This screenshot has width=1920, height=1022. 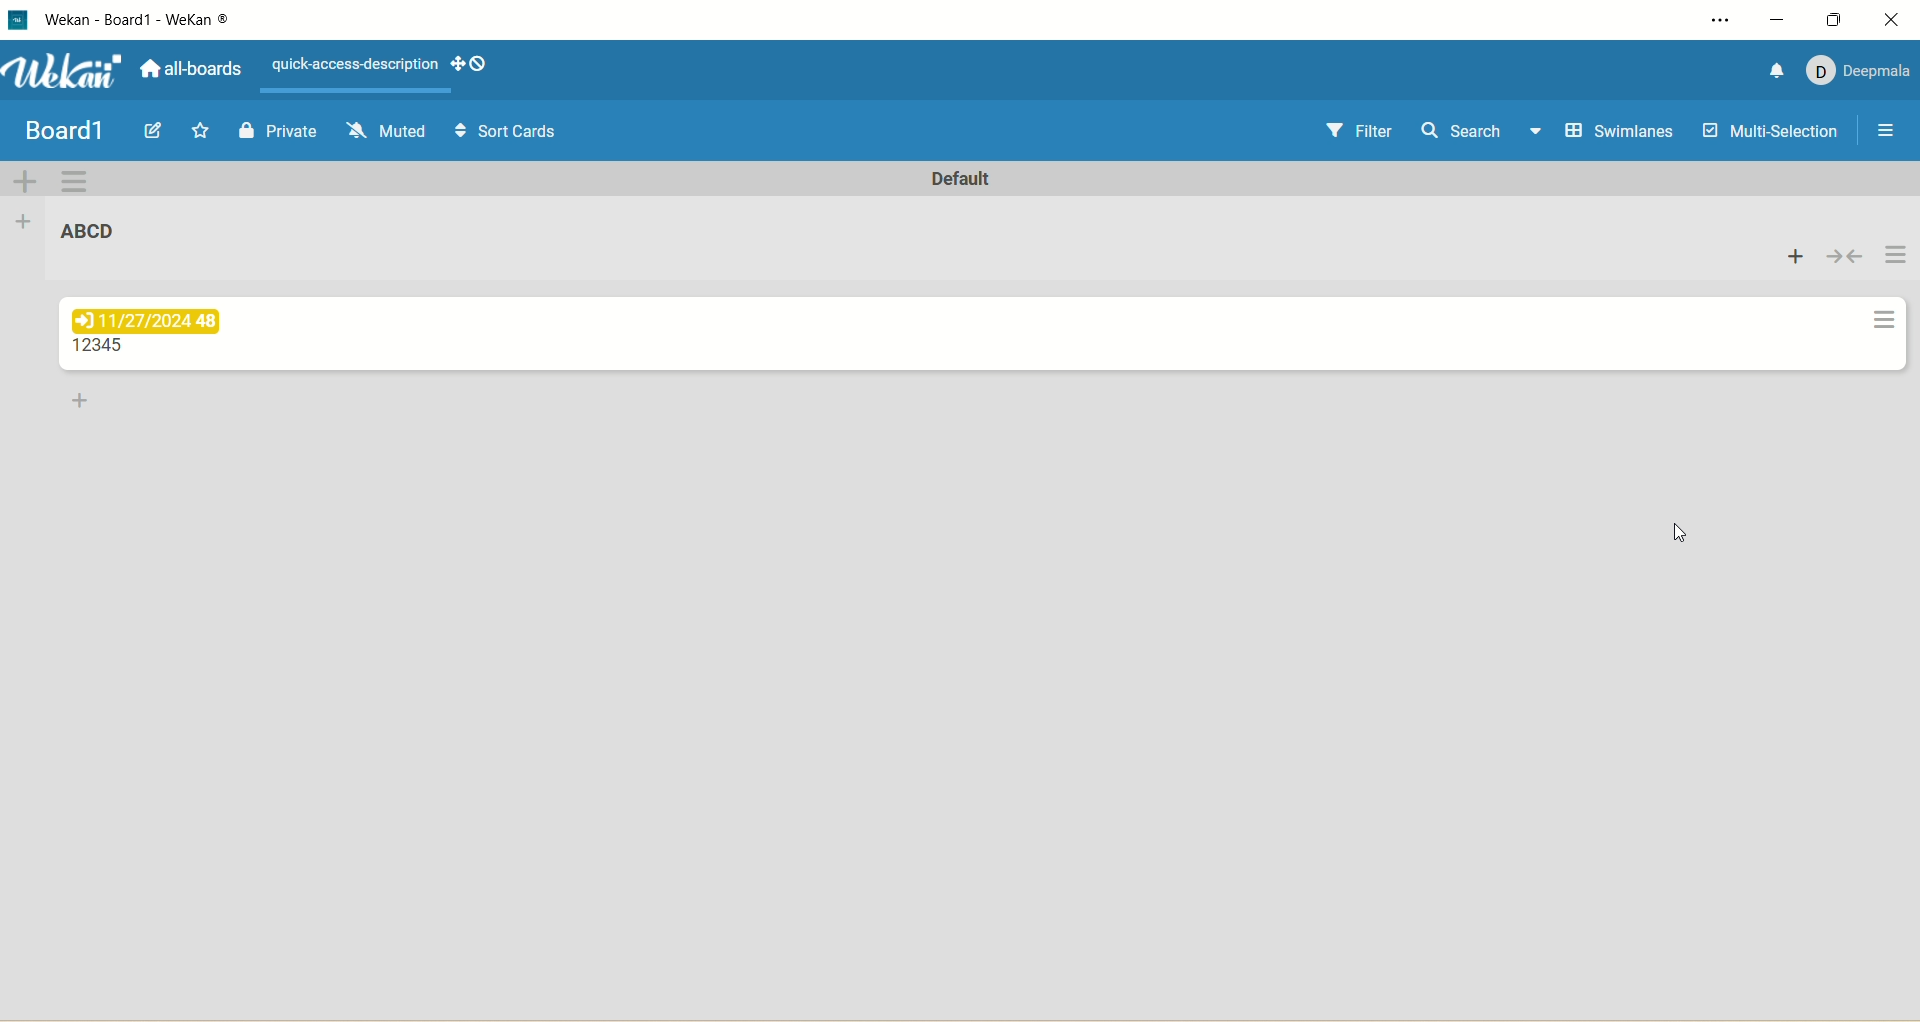 I want to click on notification, so click(x=1778, y=71).